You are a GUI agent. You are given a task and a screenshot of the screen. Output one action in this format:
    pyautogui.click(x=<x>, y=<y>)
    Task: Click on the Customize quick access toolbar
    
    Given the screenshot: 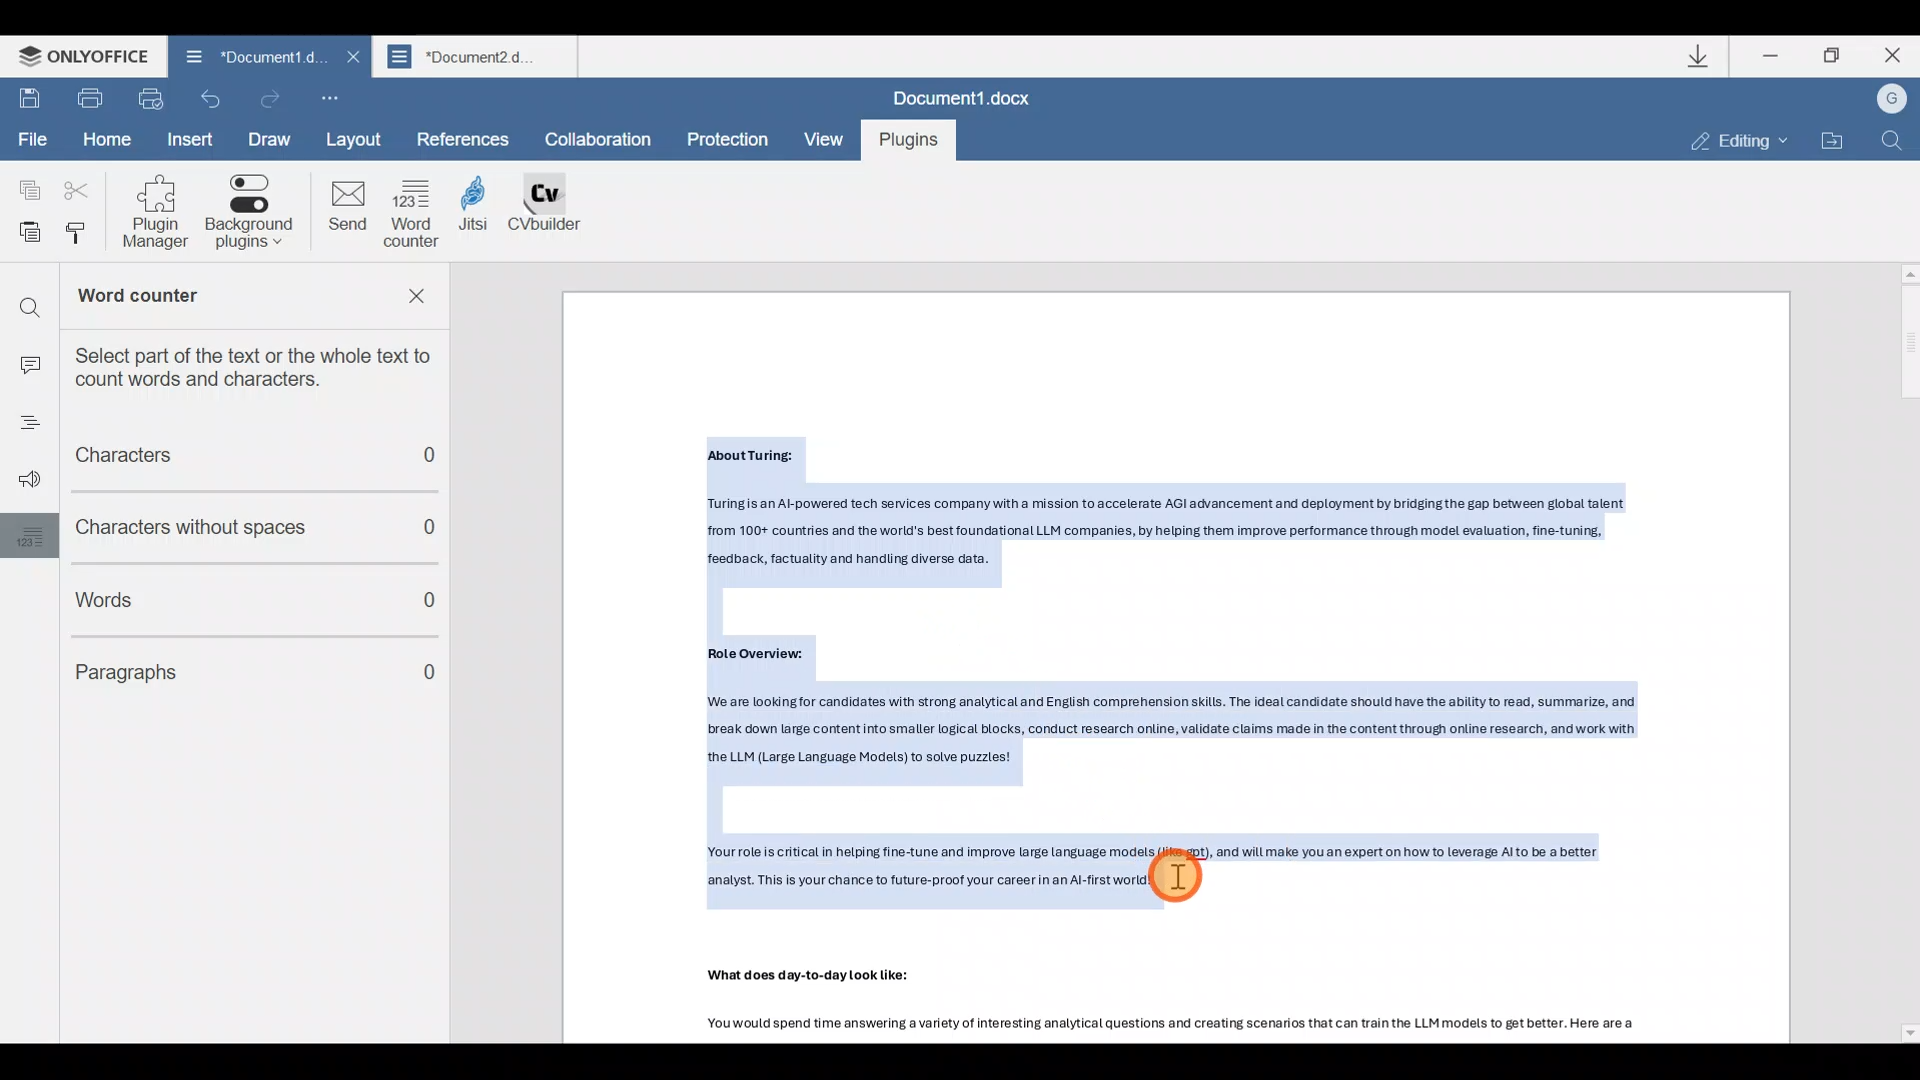 What is the action you would take?
    pyautogui.click(x=326, y=92)
    